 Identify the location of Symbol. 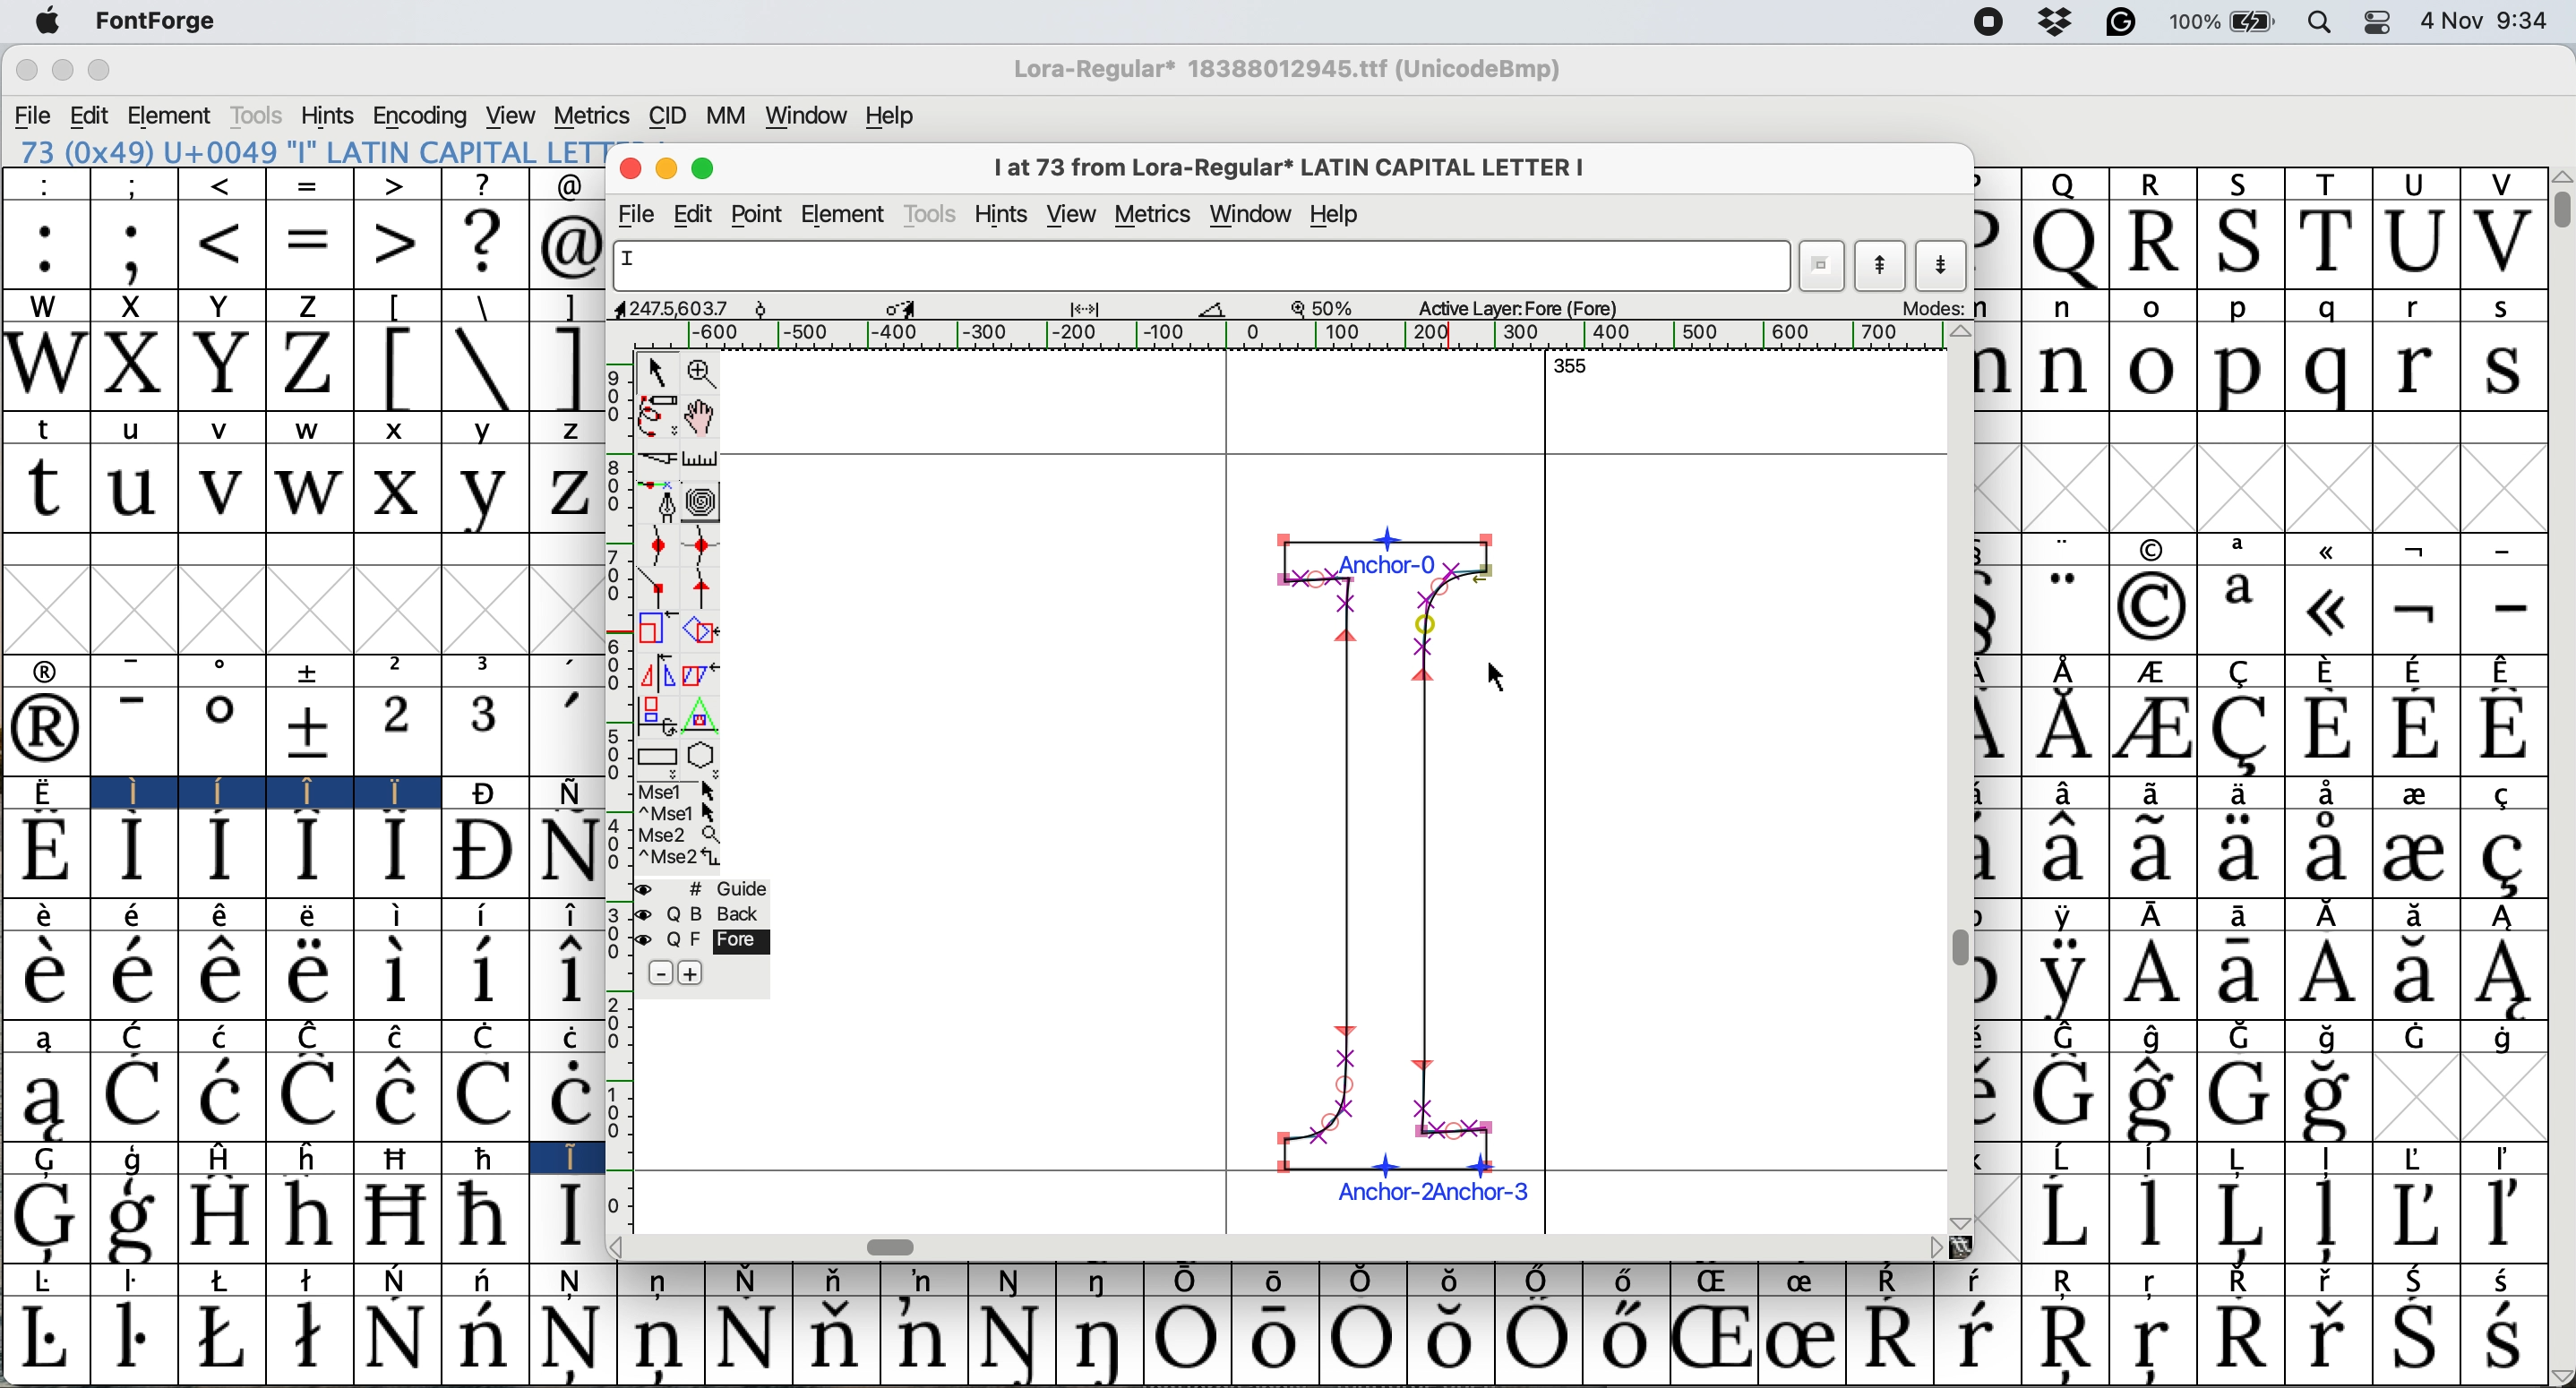
(46, 731).